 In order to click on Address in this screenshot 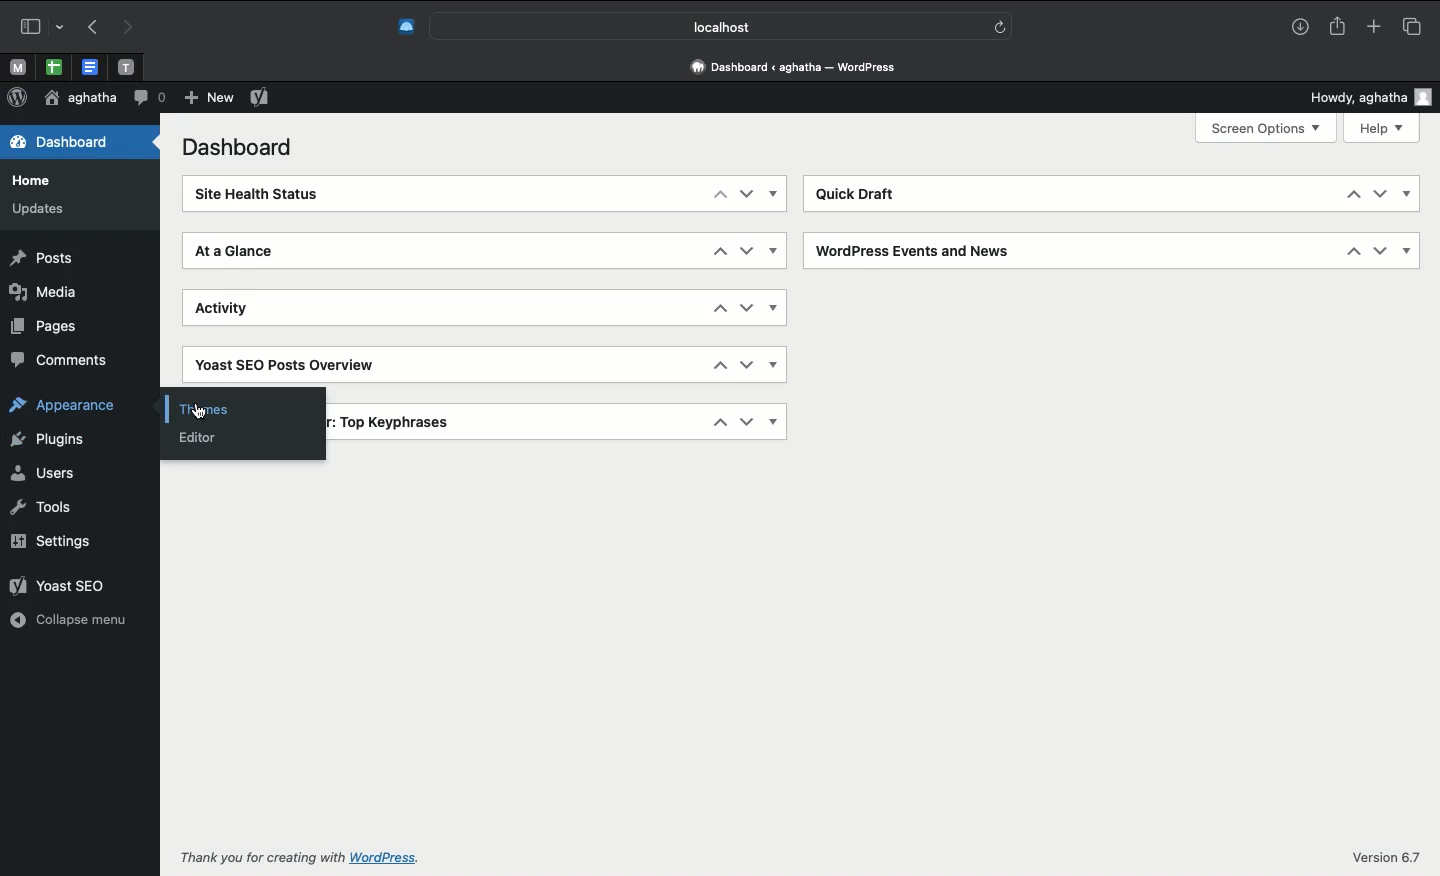, I will do `click(790, 68)`.